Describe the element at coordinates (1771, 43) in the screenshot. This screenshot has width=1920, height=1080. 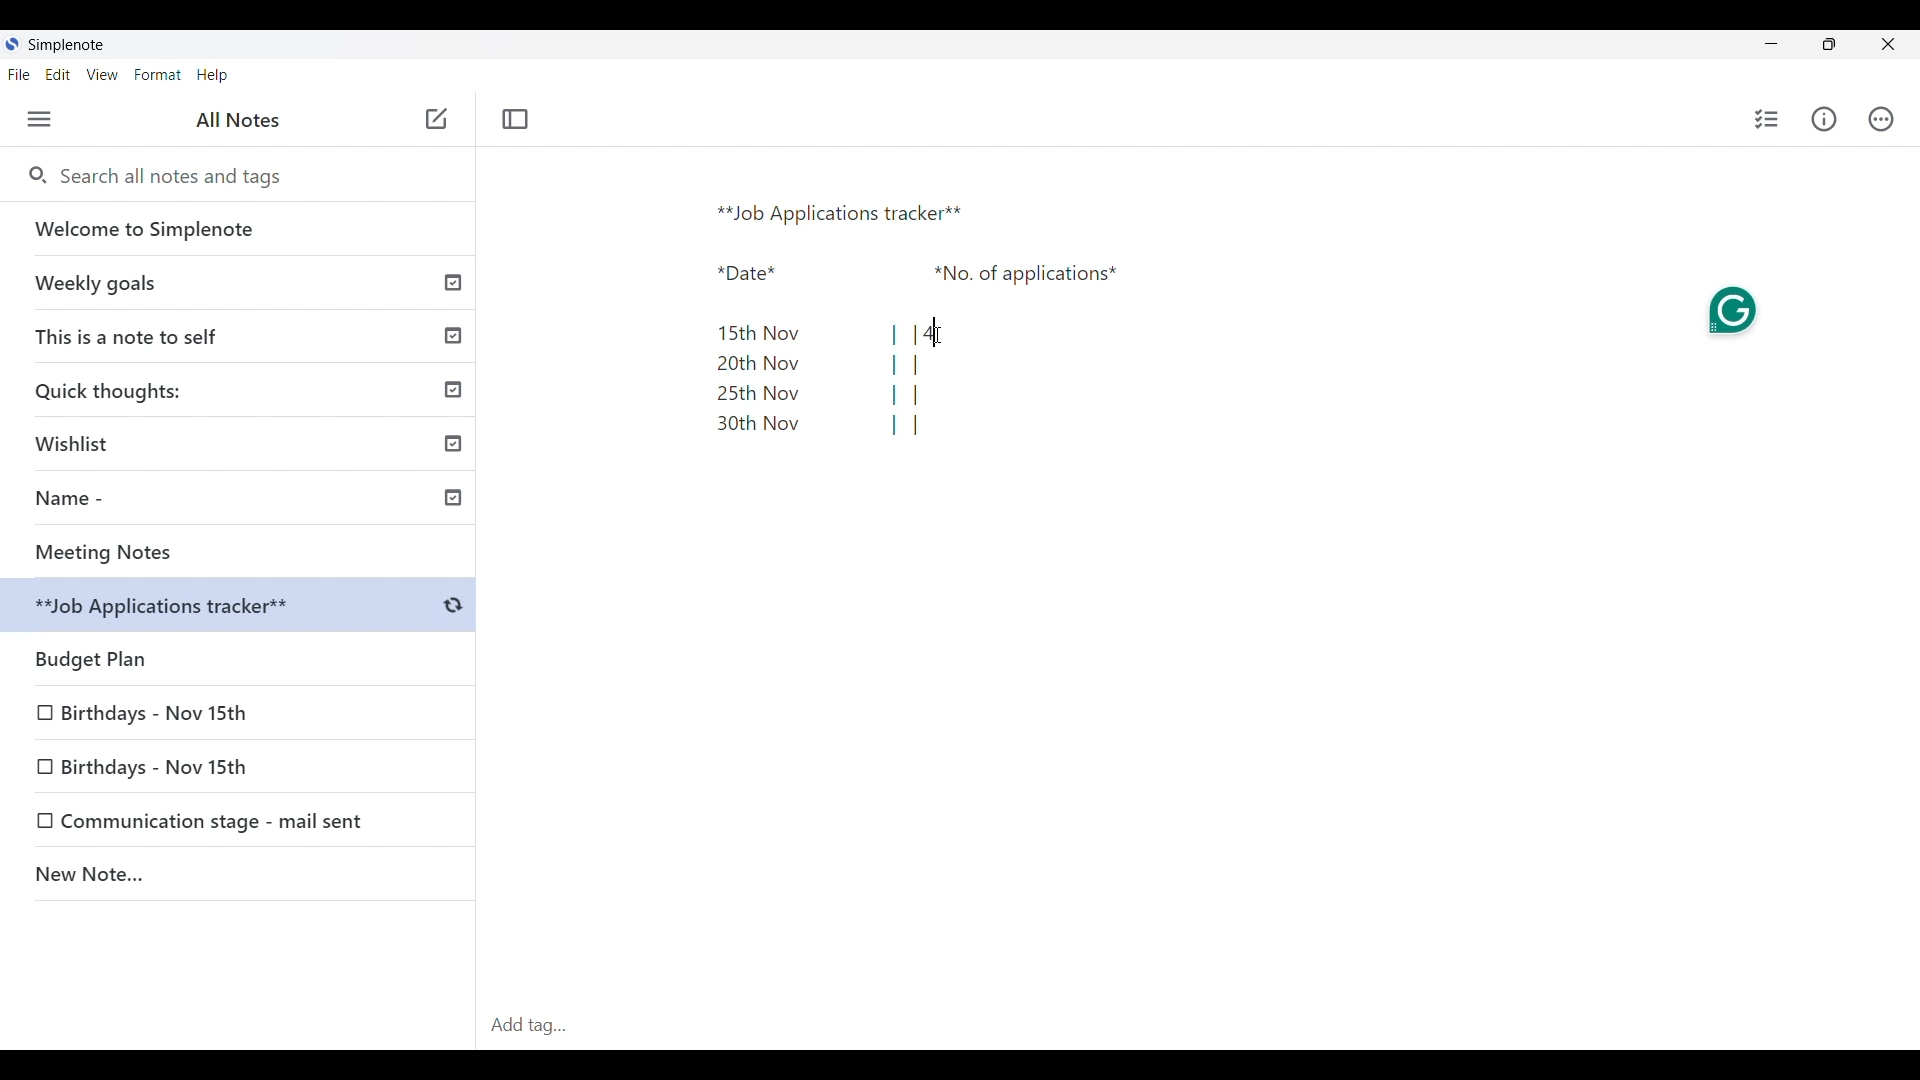
I see `Minimize` at that location.